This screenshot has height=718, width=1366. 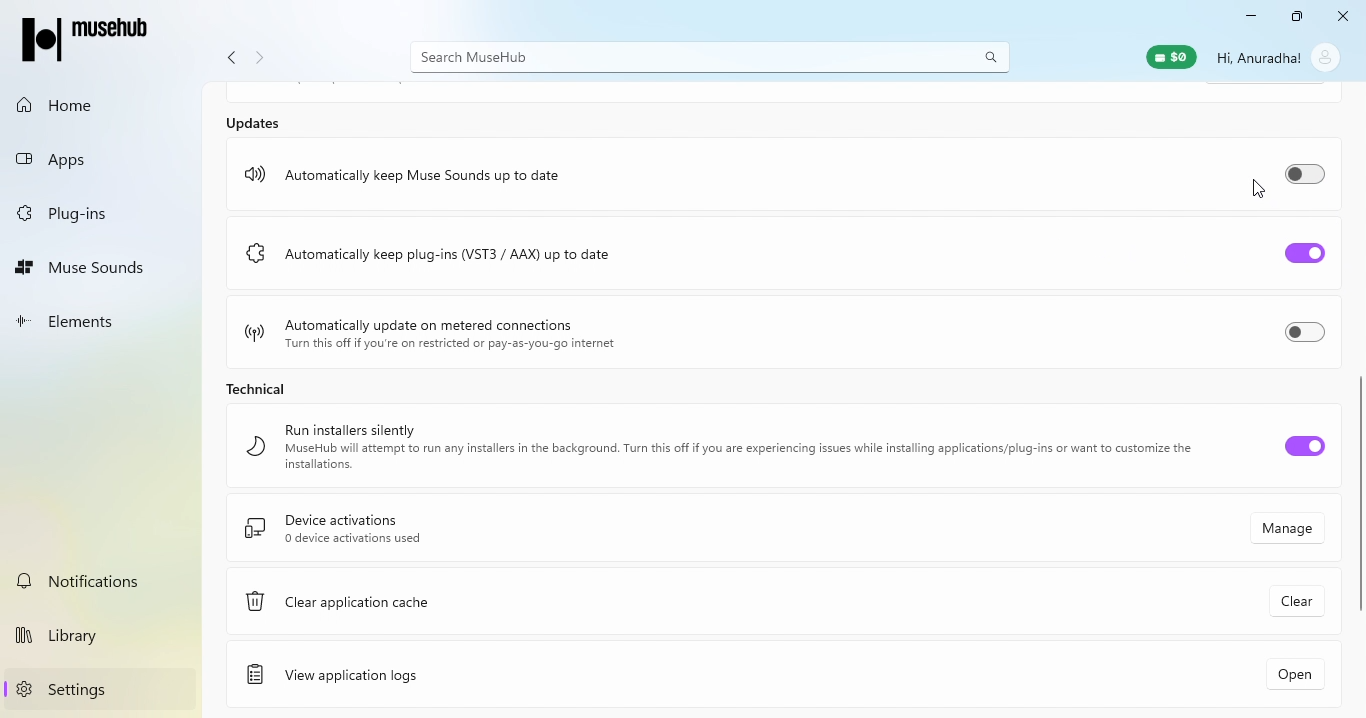 I want to click on Navigate forward, so click(x=261, y=61).